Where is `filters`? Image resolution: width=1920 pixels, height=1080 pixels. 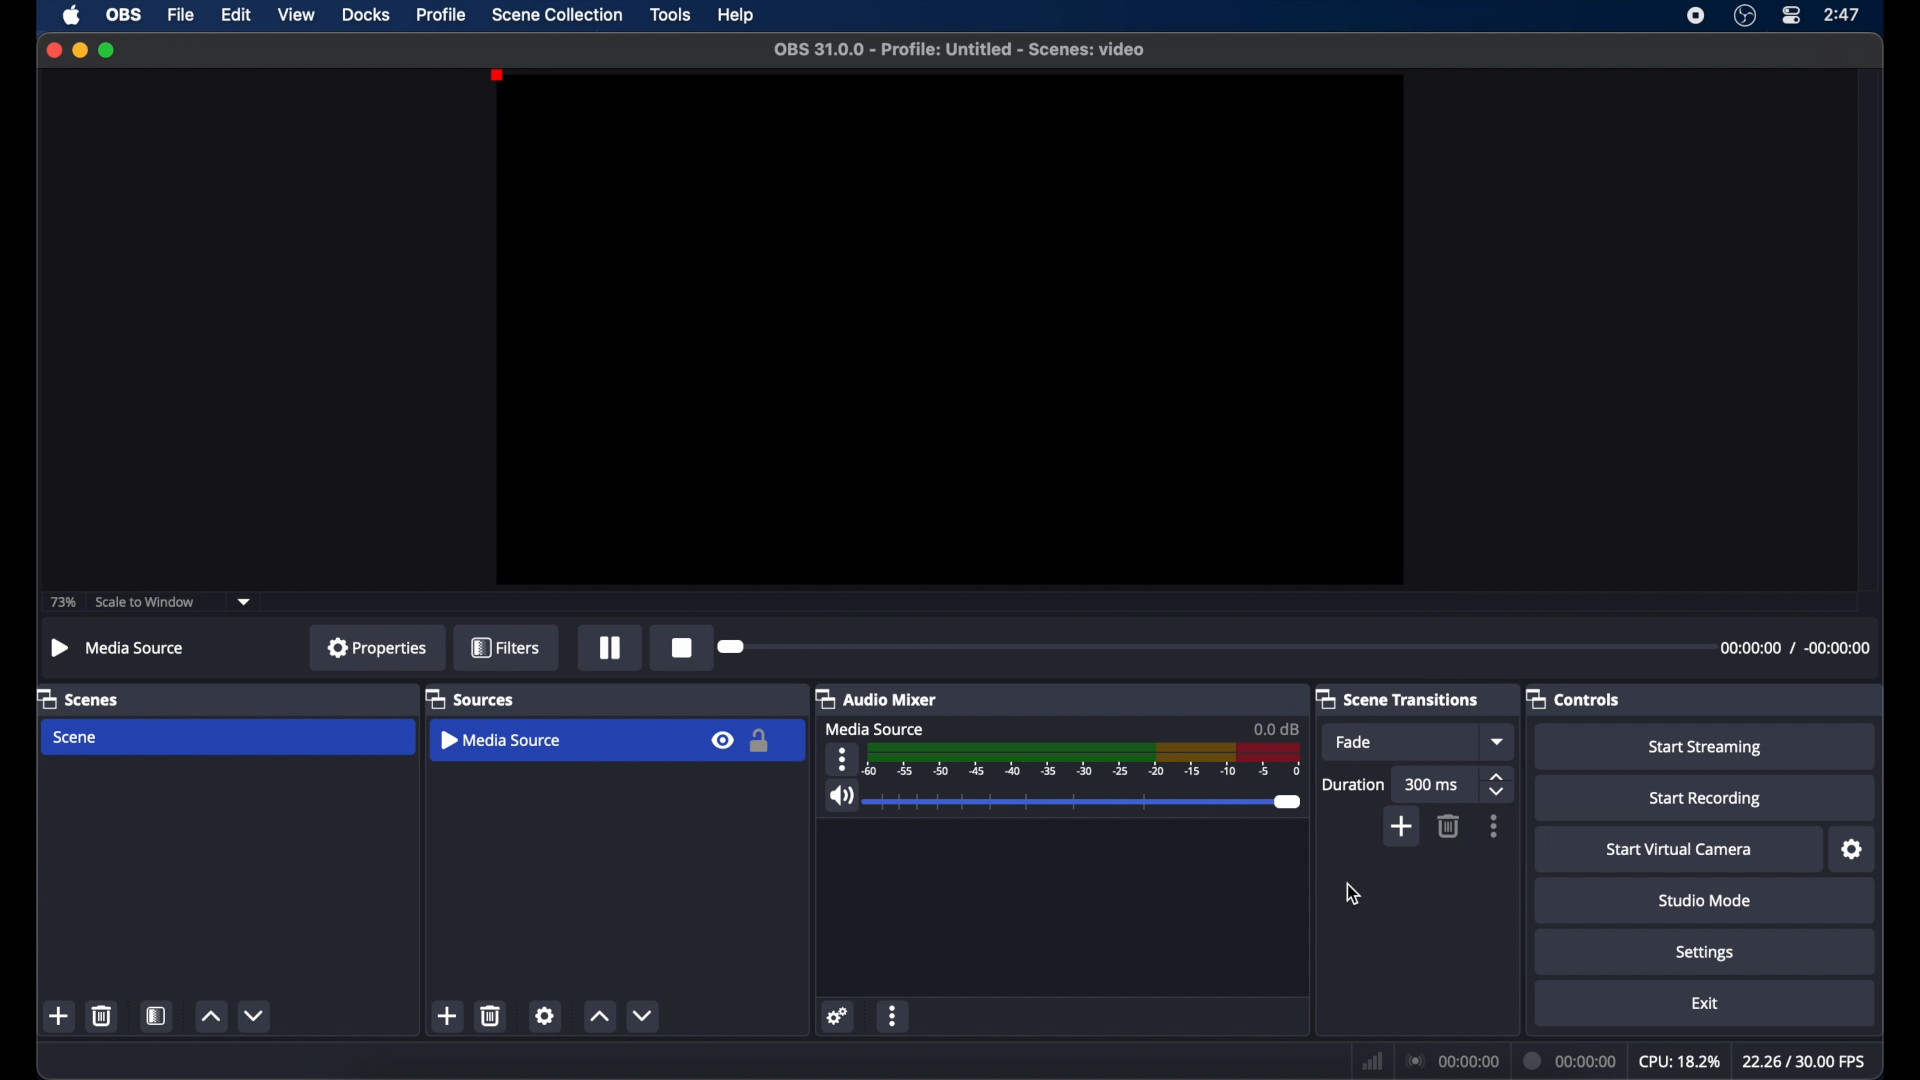 filters is located at coordinates (505, 648).